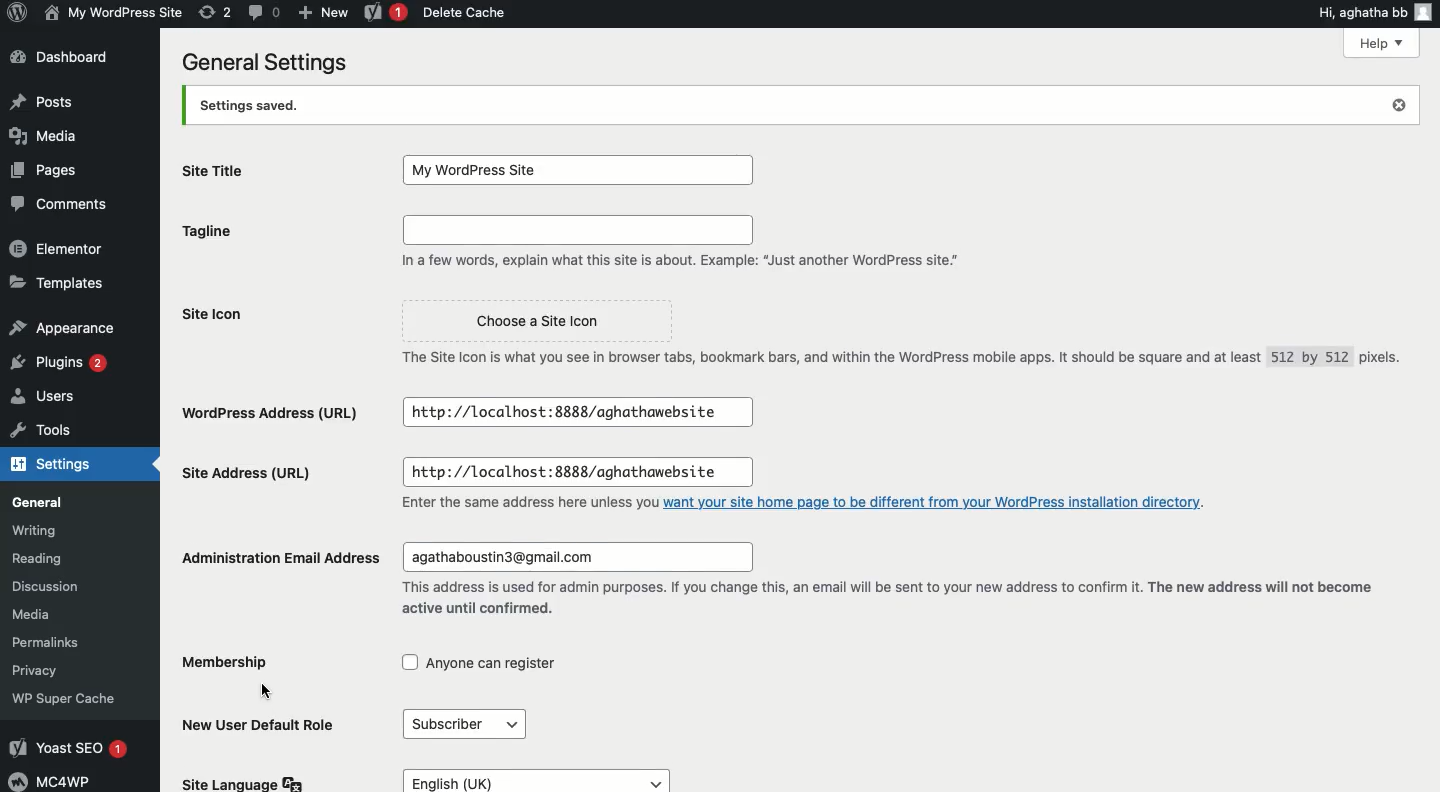  What do you see at coordinates (220, 237) in the screenshot?
I see `Tagline` at bounding box center [220, 237].